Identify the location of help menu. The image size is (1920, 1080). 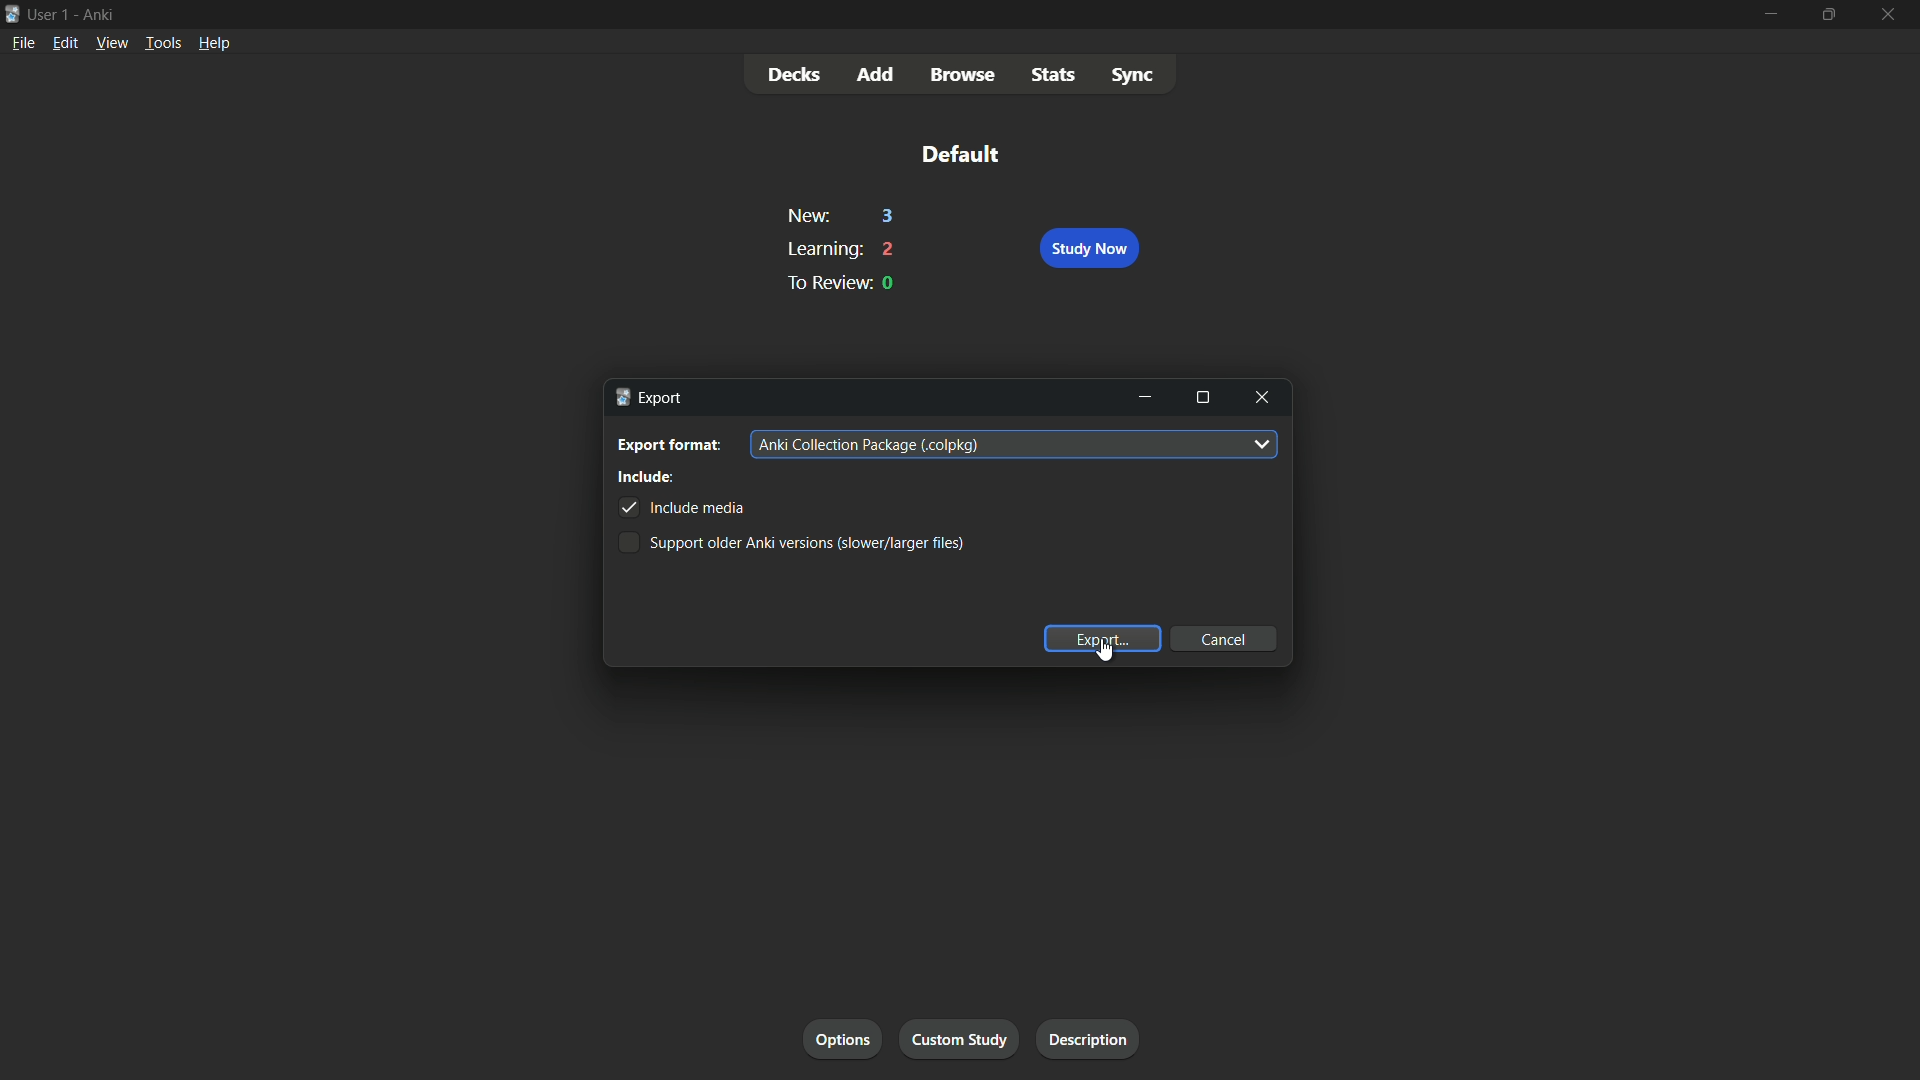
(214, 42).